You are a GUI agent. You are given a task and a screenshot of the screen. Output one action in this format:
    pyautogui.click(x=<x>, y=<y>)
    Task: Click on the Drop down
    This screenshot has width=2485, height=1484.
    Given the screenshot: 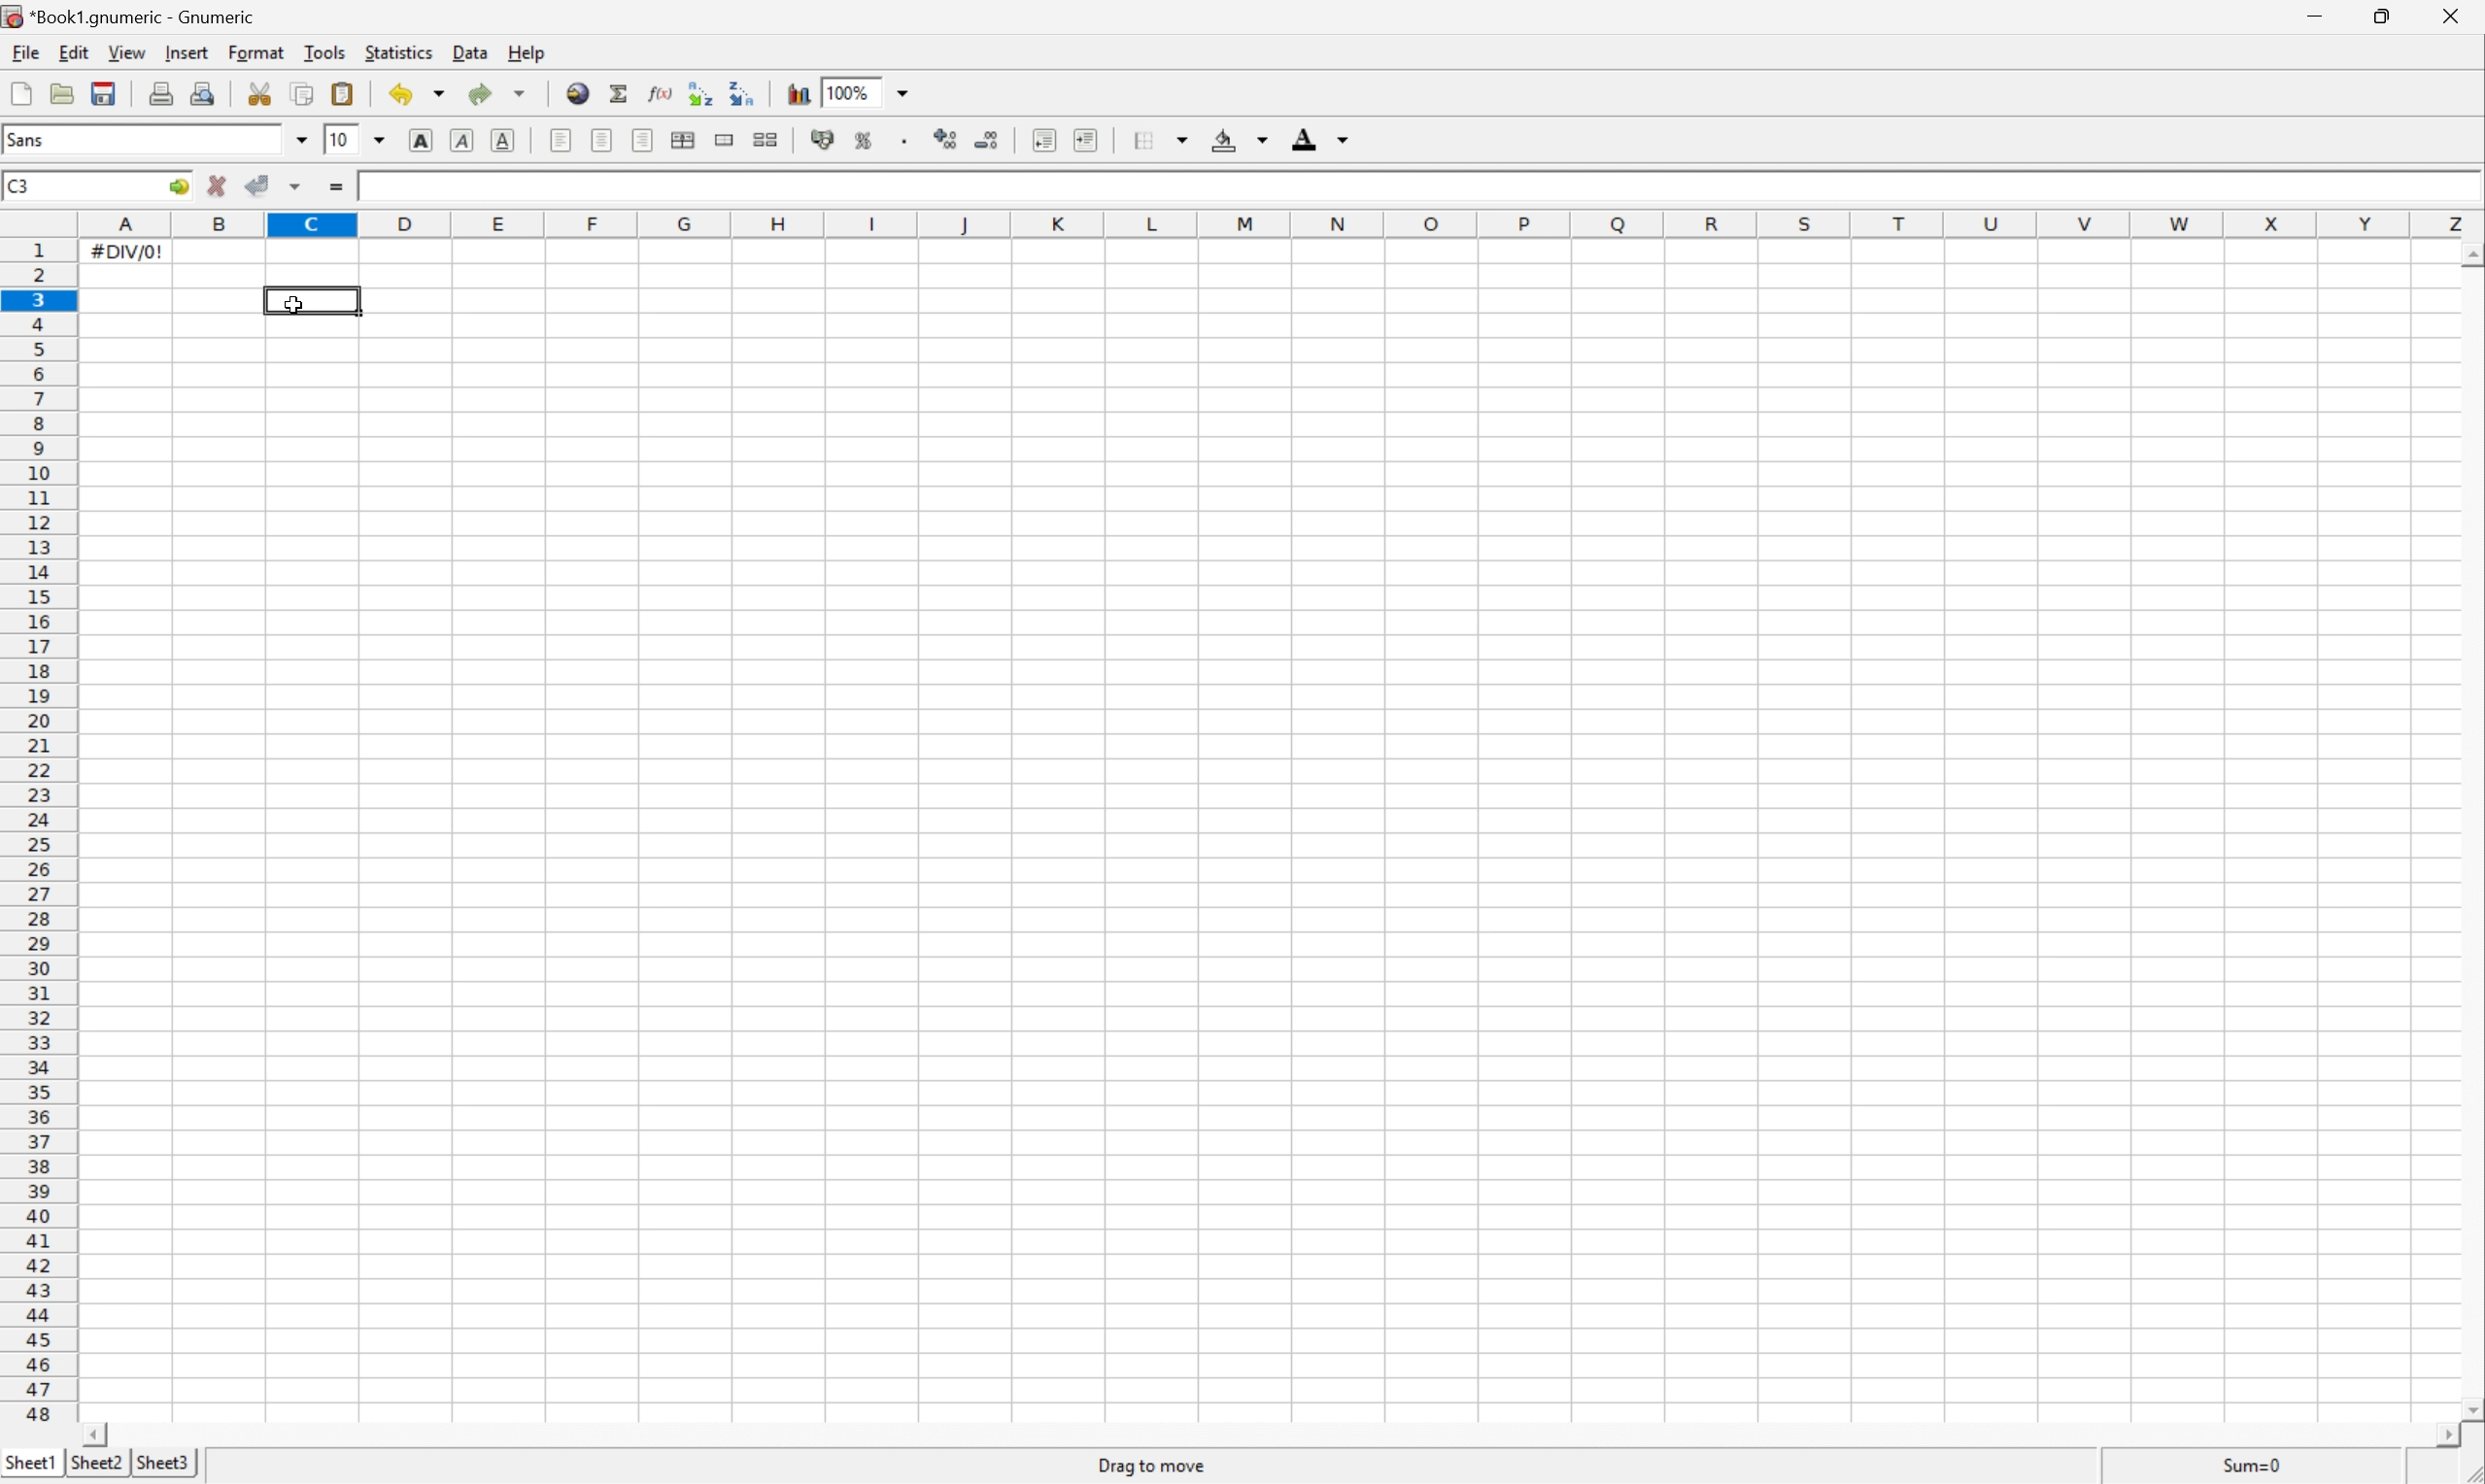 What is the action you would take?
    pyautogui.click(x=298, y=139)
    